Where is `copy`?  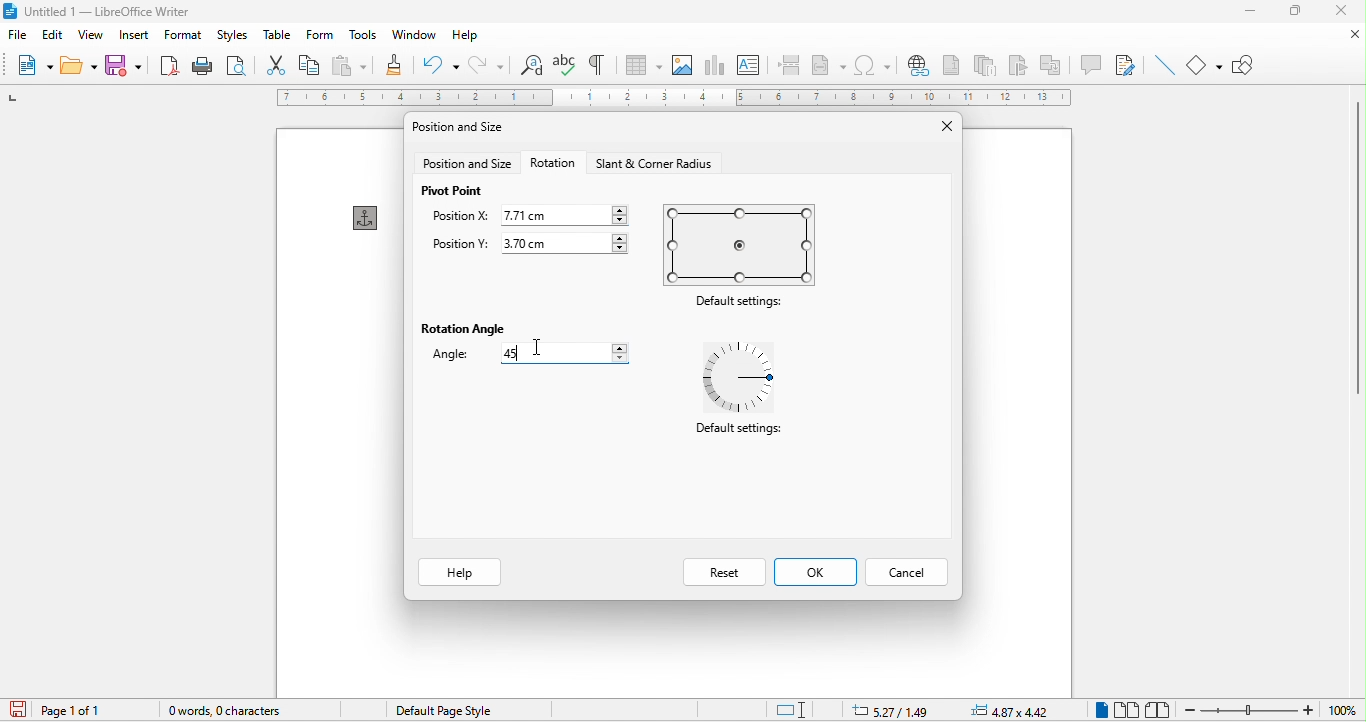
copy is located at coordinates (310, 66).